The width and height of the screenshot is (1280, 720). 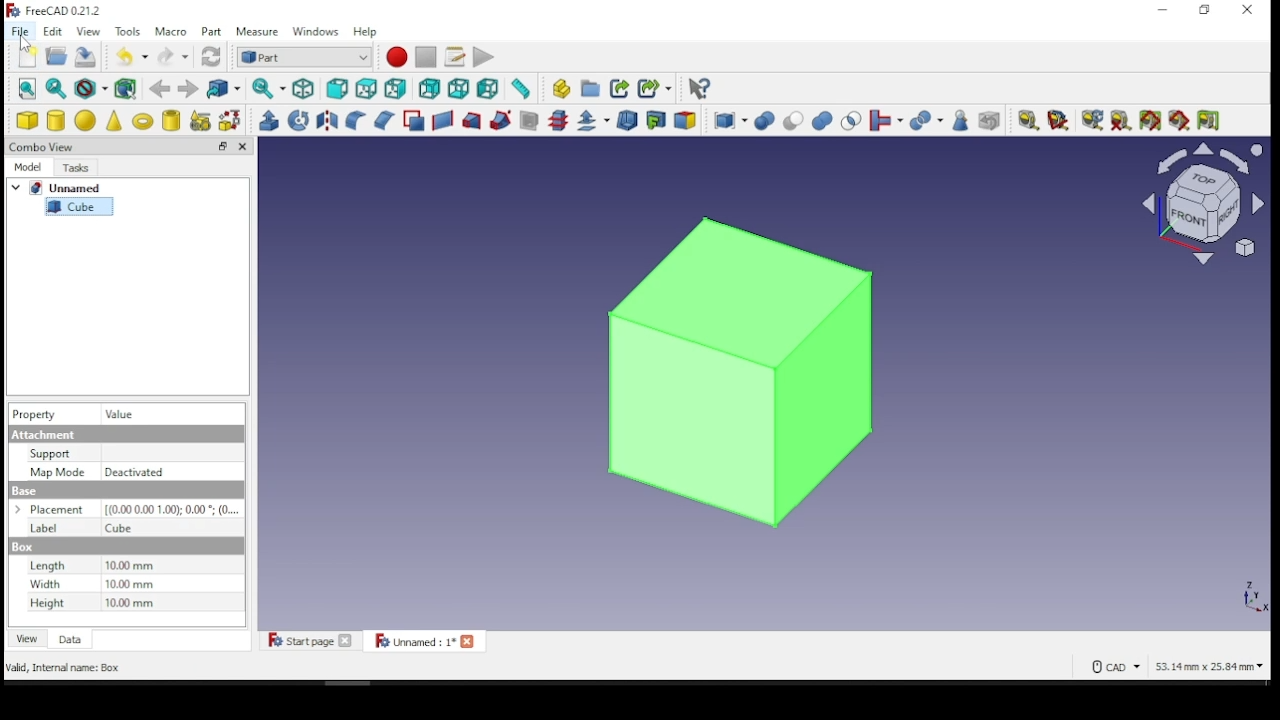 I want to click on view, so click(x=28, y=638).